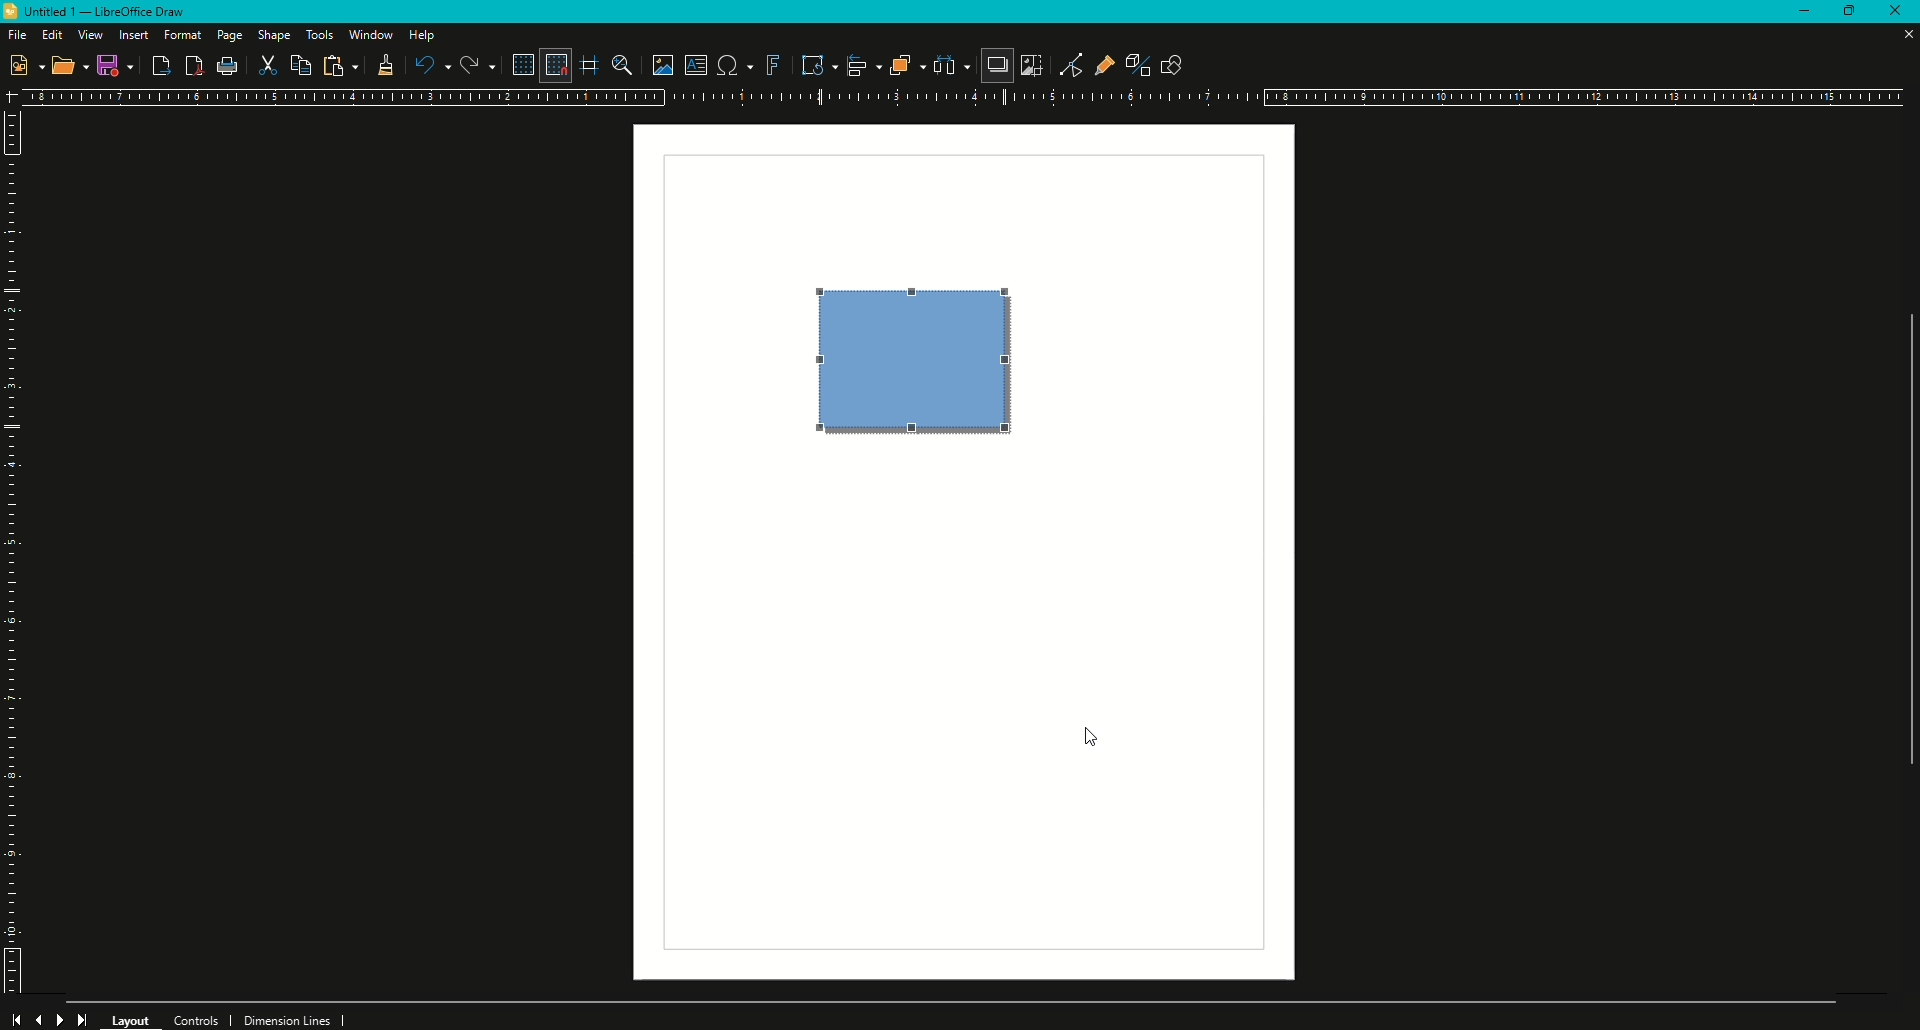  What do you see at coordinates (1098, 63) in the screenshot?
I see `Show Gluepoint Functions` at bounding box center [1098, 63].